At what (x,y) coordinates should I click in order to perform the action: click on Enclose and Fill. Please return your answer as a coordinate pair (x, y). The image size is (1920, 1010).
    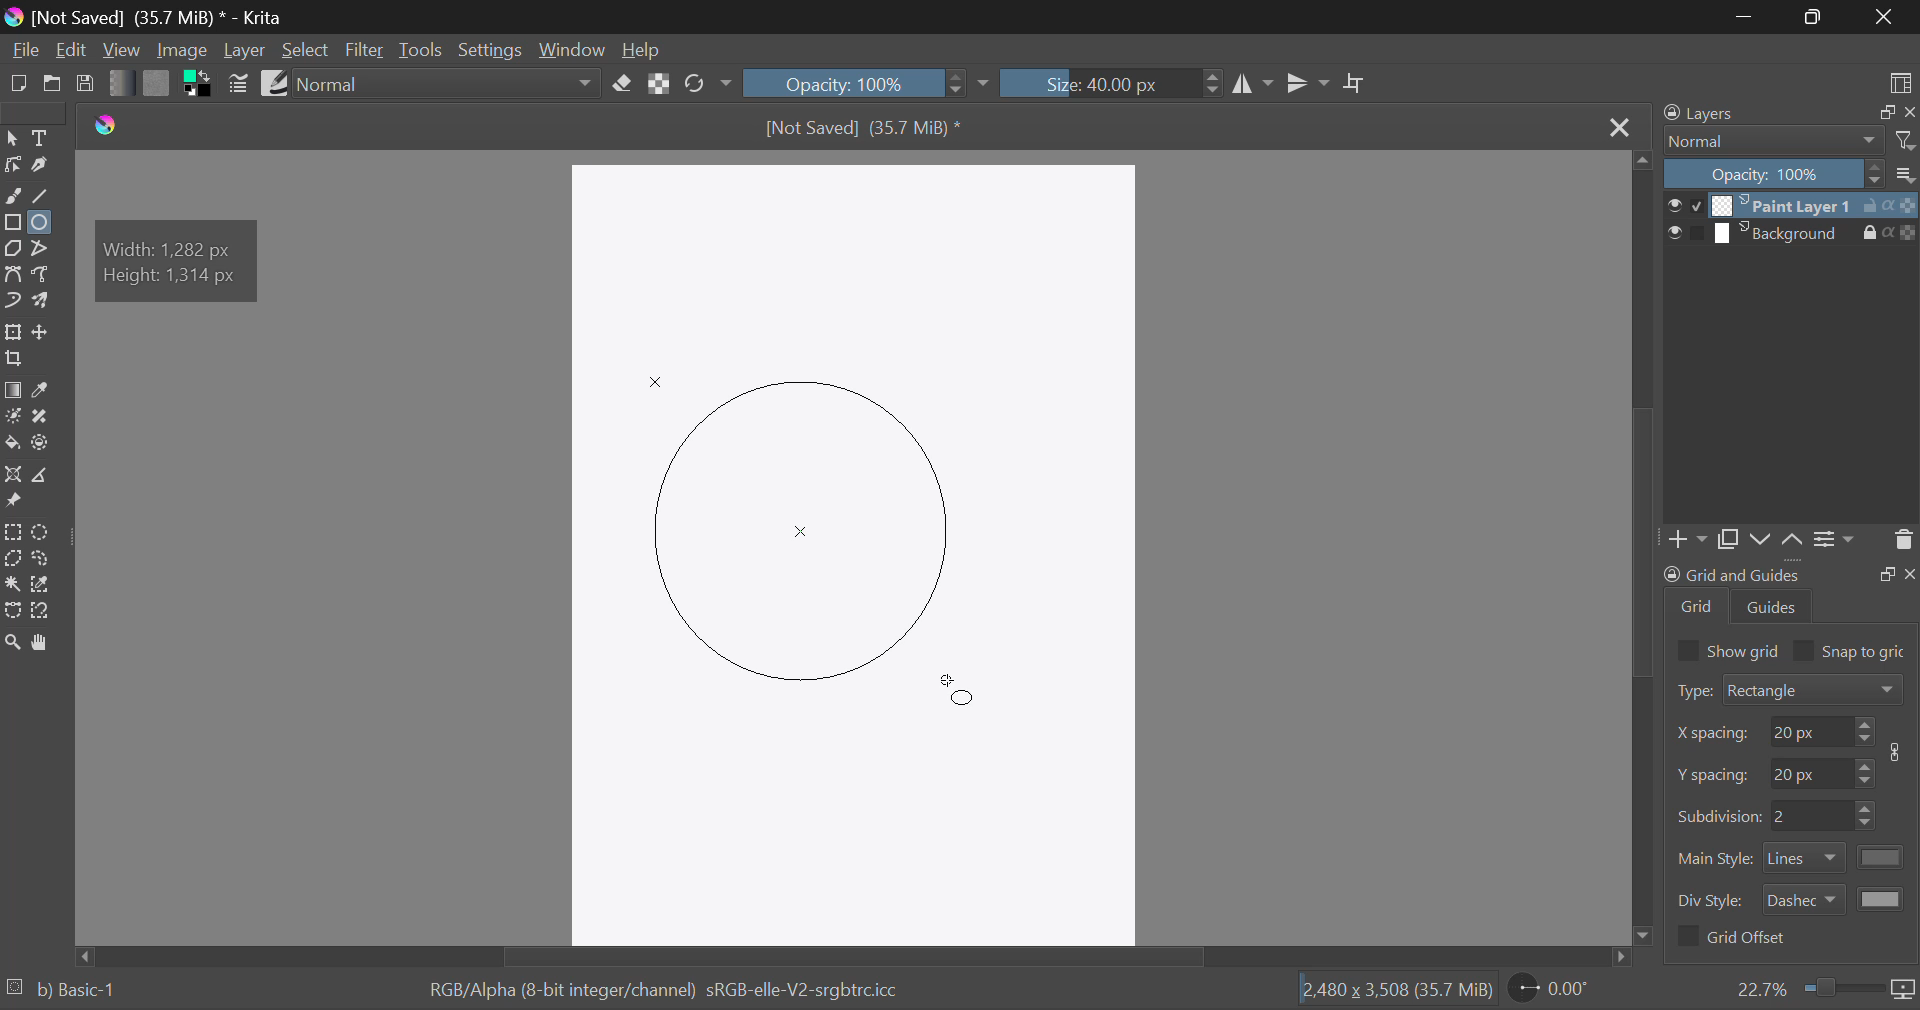
    Looking at the image, I should click on (43, 444).